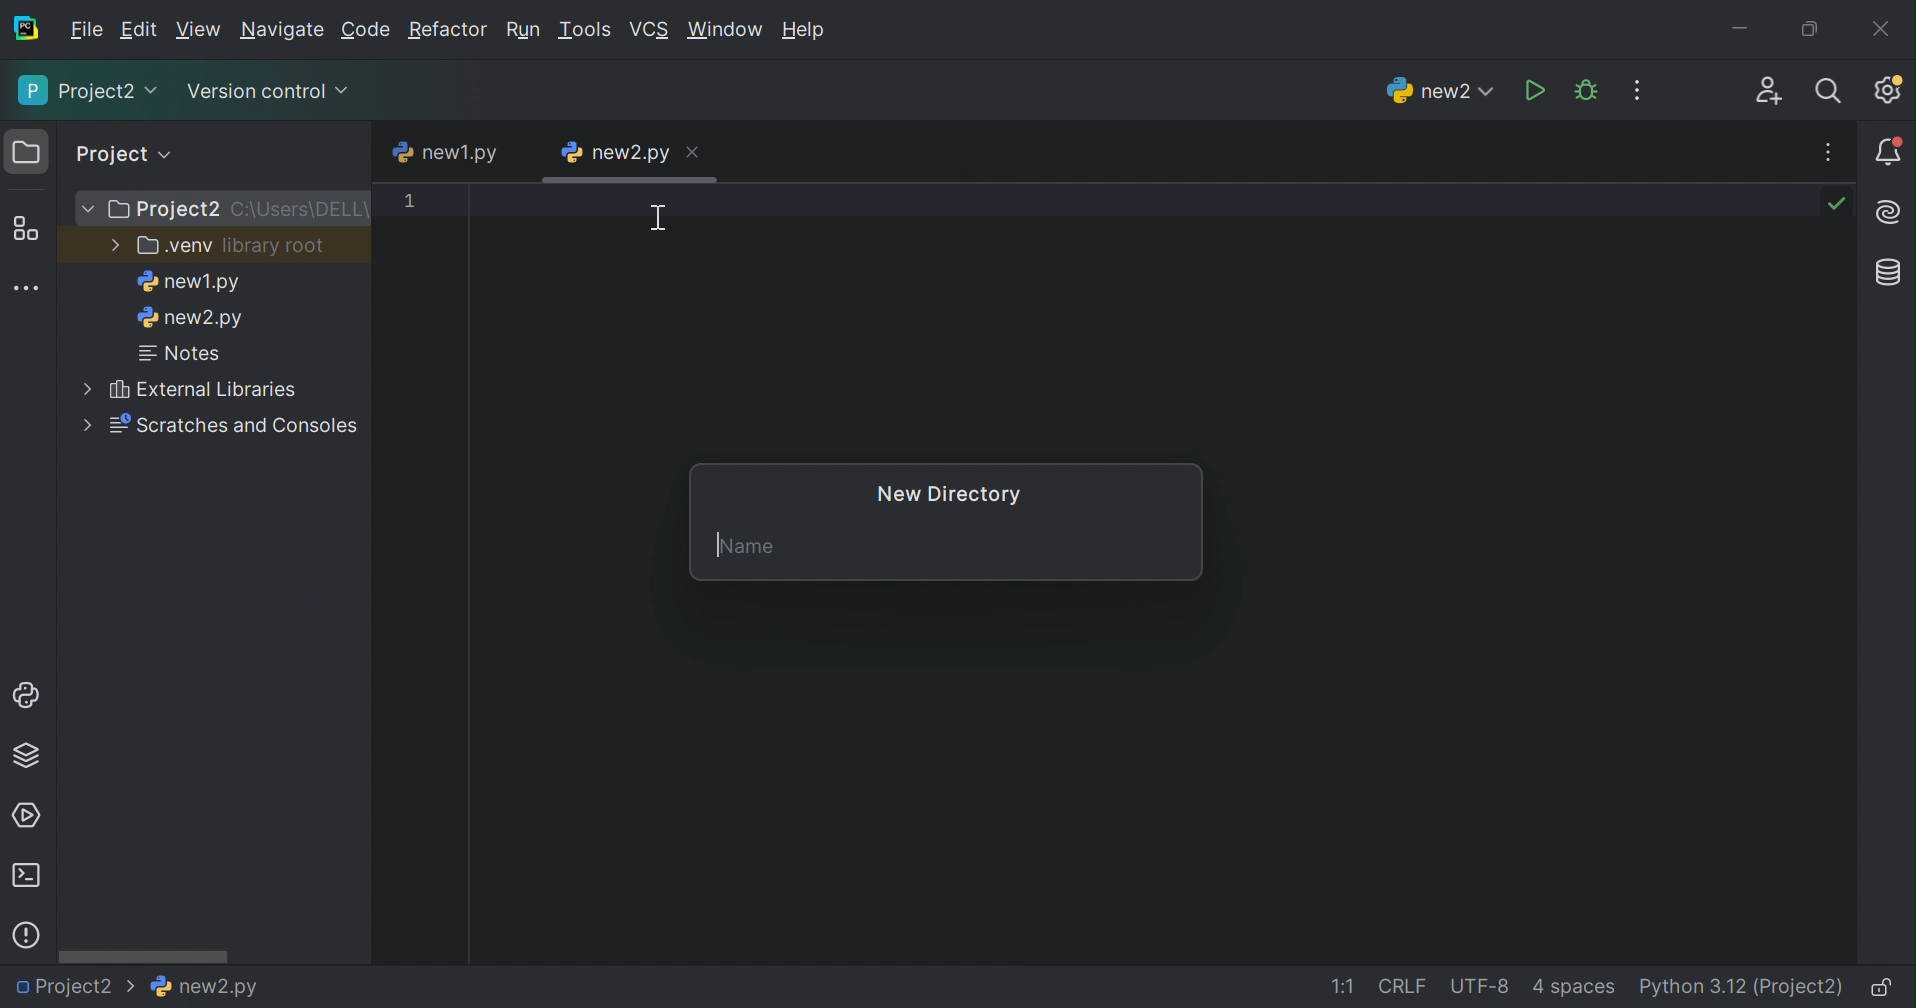 The image size is (1916, 1008). What do you see at coordinates (187, 282) in the screenshot?
I see `new1.py` at bounding box center [187, 282].